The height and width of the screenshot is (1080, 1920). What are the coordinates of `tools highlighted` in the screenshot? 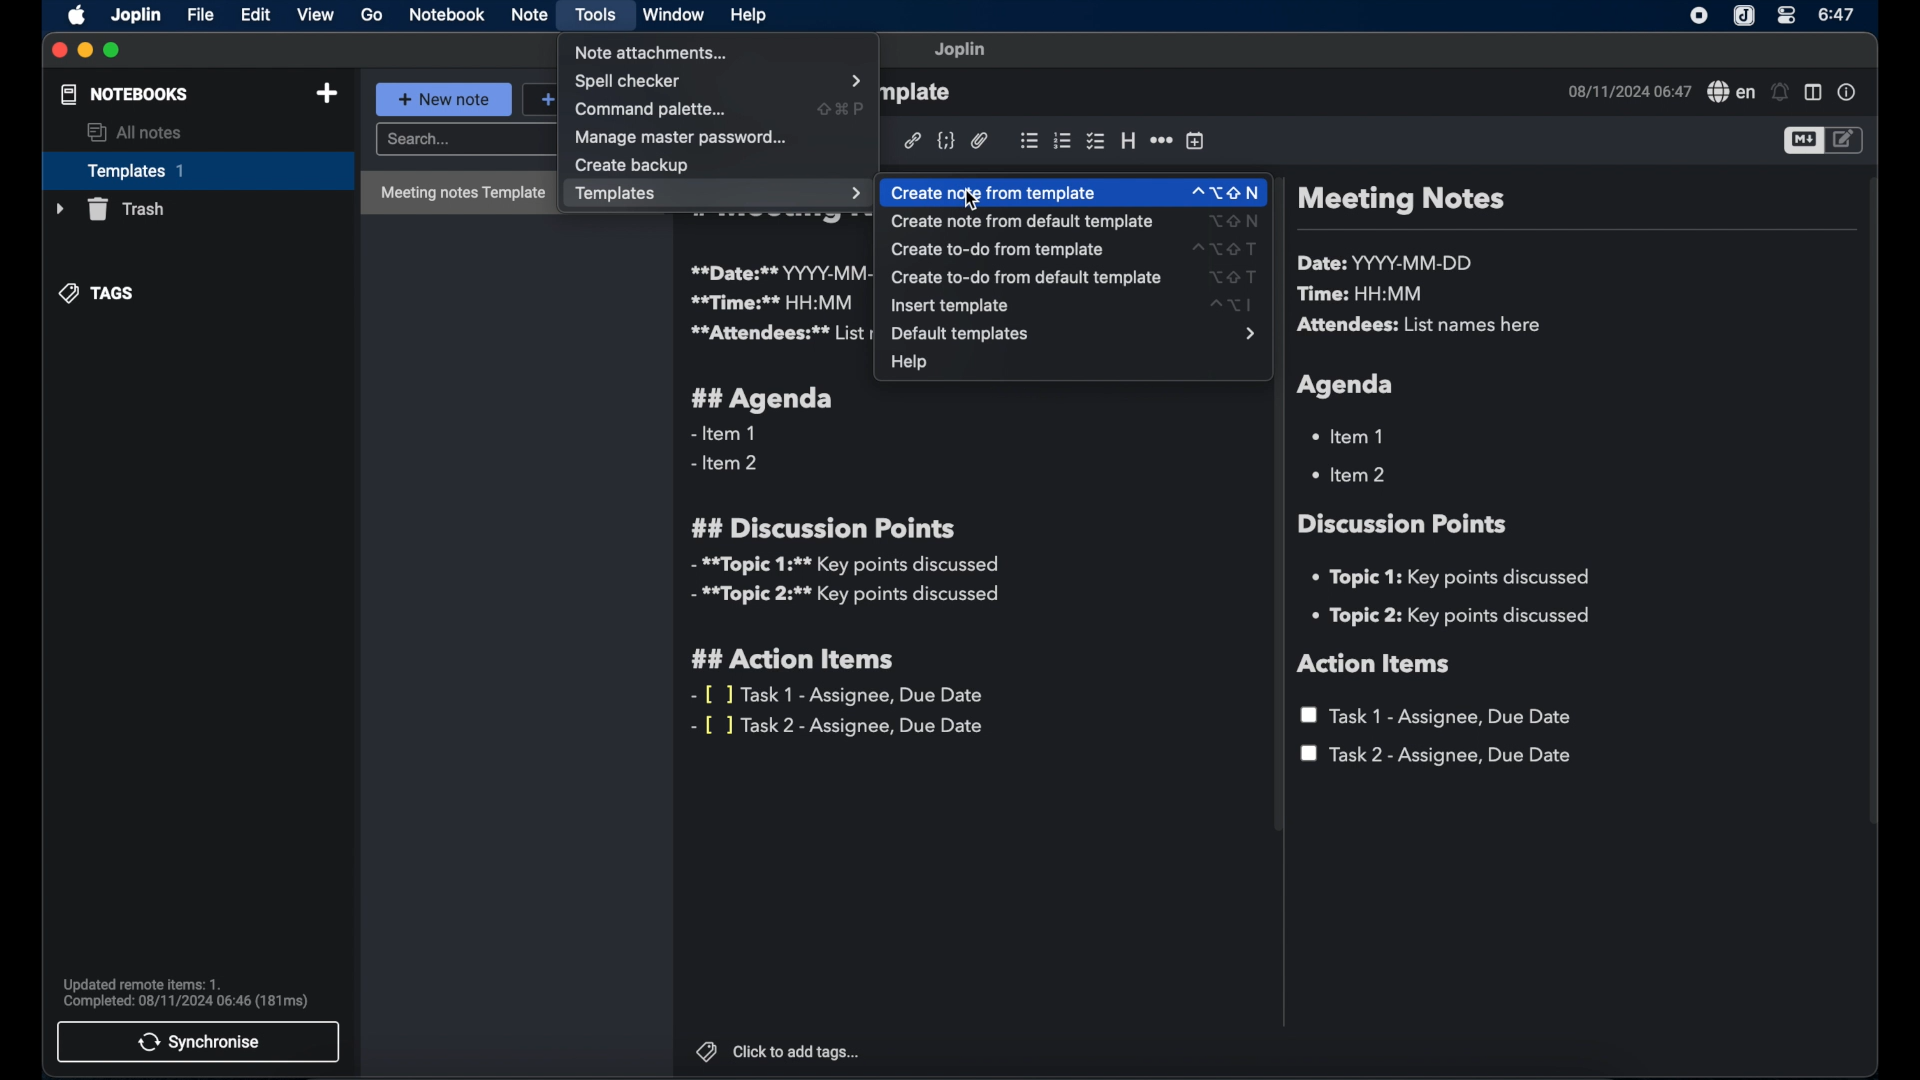 It's located at (597, 16).